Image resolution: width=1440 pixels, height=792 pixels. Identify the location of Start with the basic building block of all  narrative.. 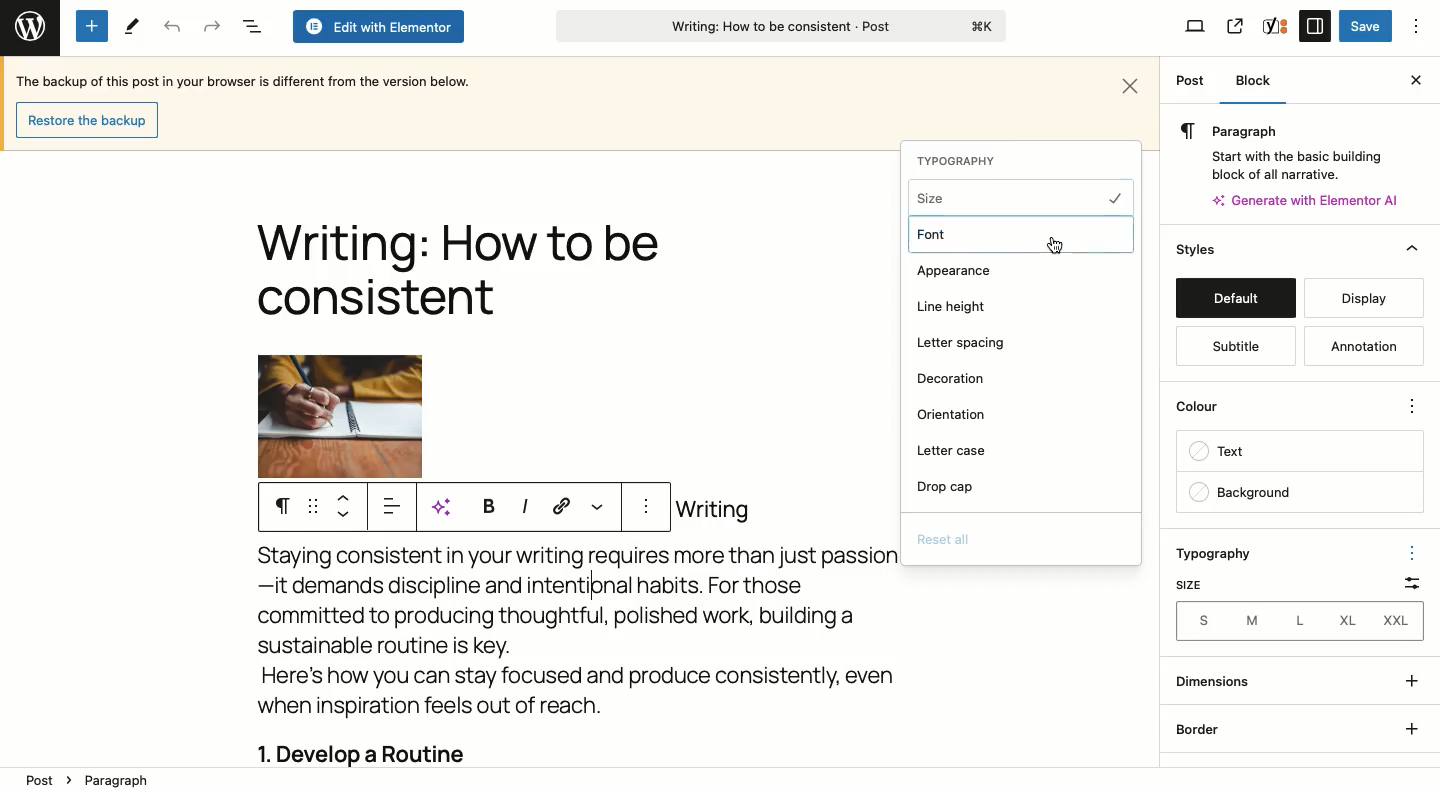
(1295, 162).